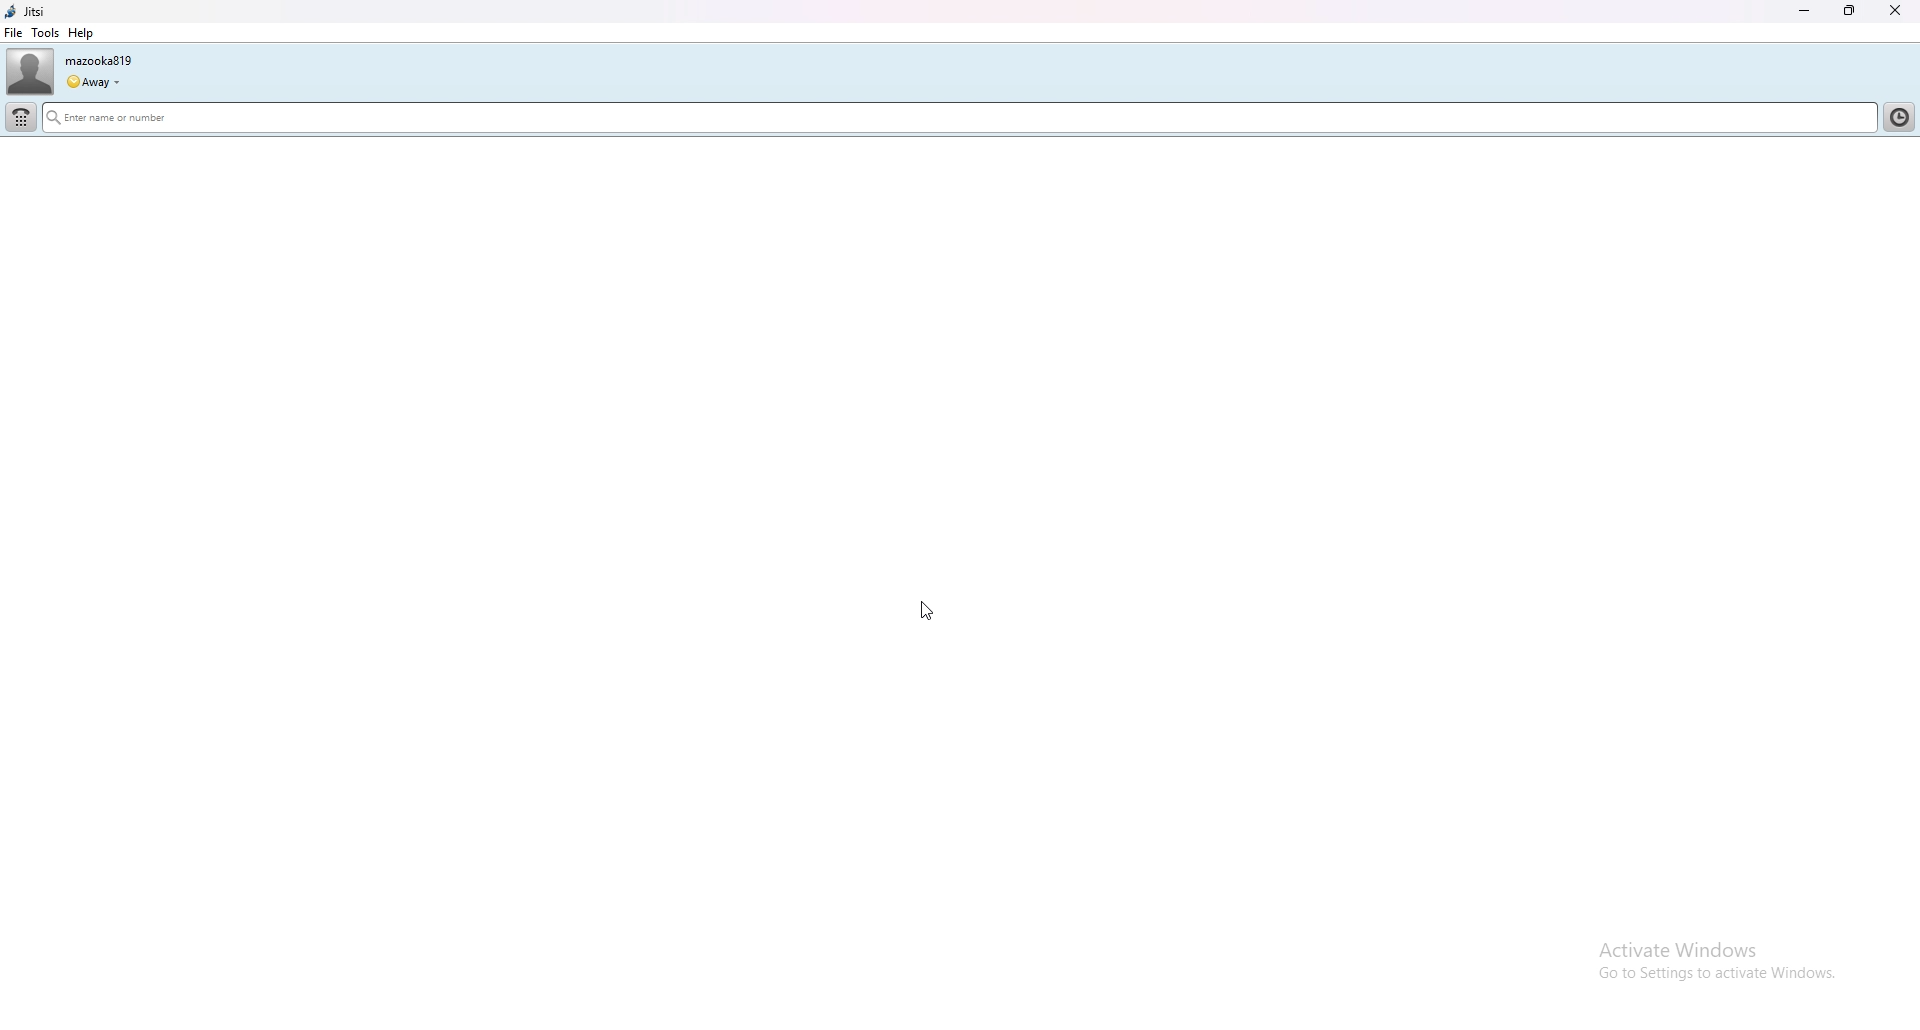 The width and height of the screenshot is (1920, 1030). Describe the element at coordinates (1900, 116) in the screenshot. I see `contact list` at that location.